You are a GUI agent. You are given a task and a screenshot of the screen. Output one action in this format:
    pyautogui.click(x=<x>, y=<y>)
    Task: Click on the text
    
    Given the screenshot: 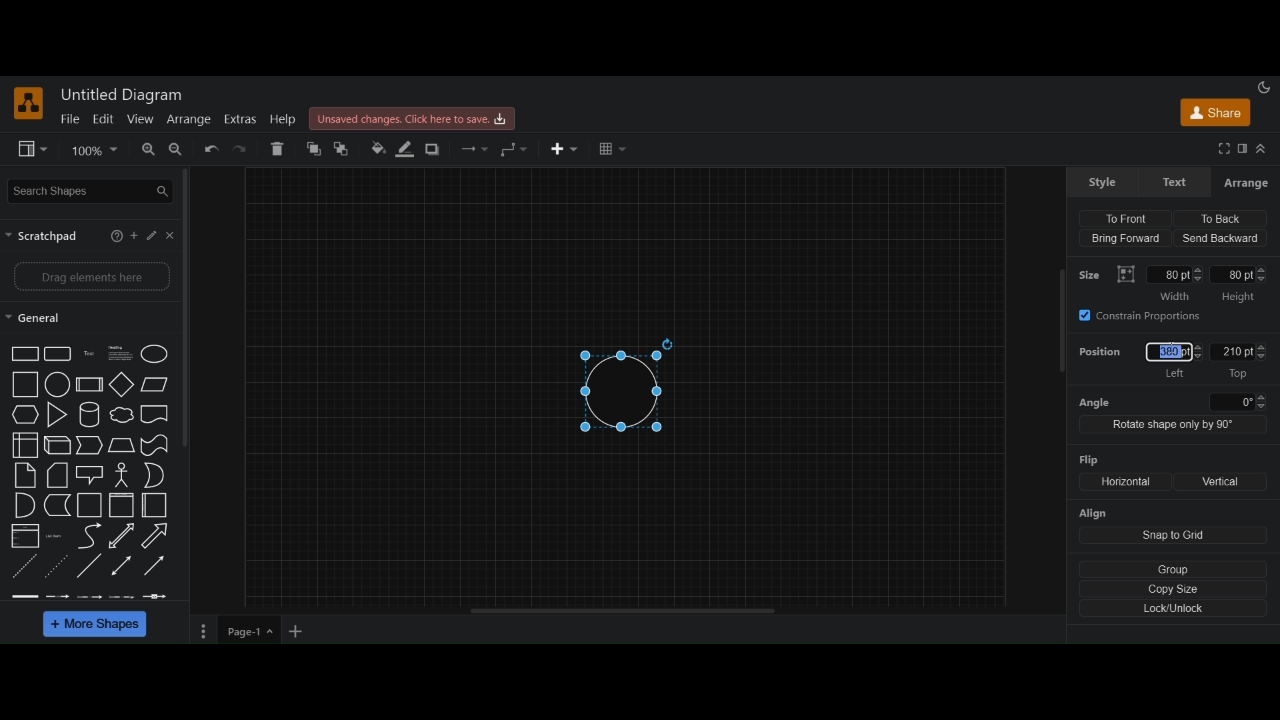 What is the action you would take?
    pyautogui.click(x=1177, y=182)
    